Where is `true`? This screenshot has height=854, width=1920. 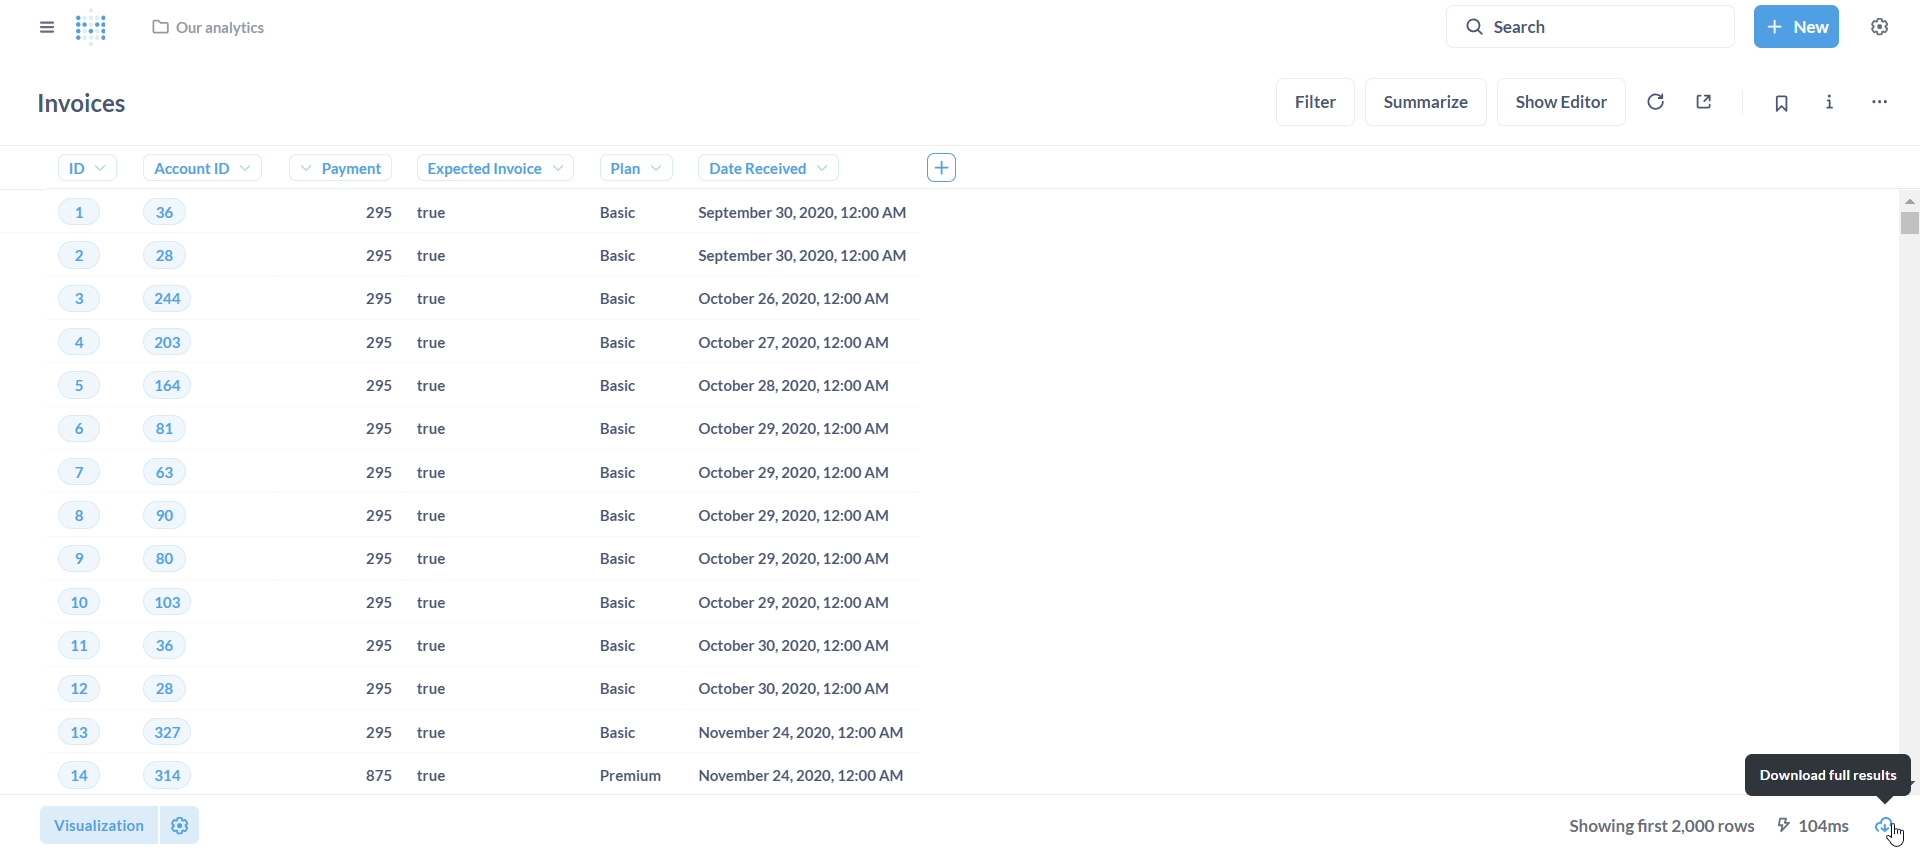 true is located at coordinates (441, 608).